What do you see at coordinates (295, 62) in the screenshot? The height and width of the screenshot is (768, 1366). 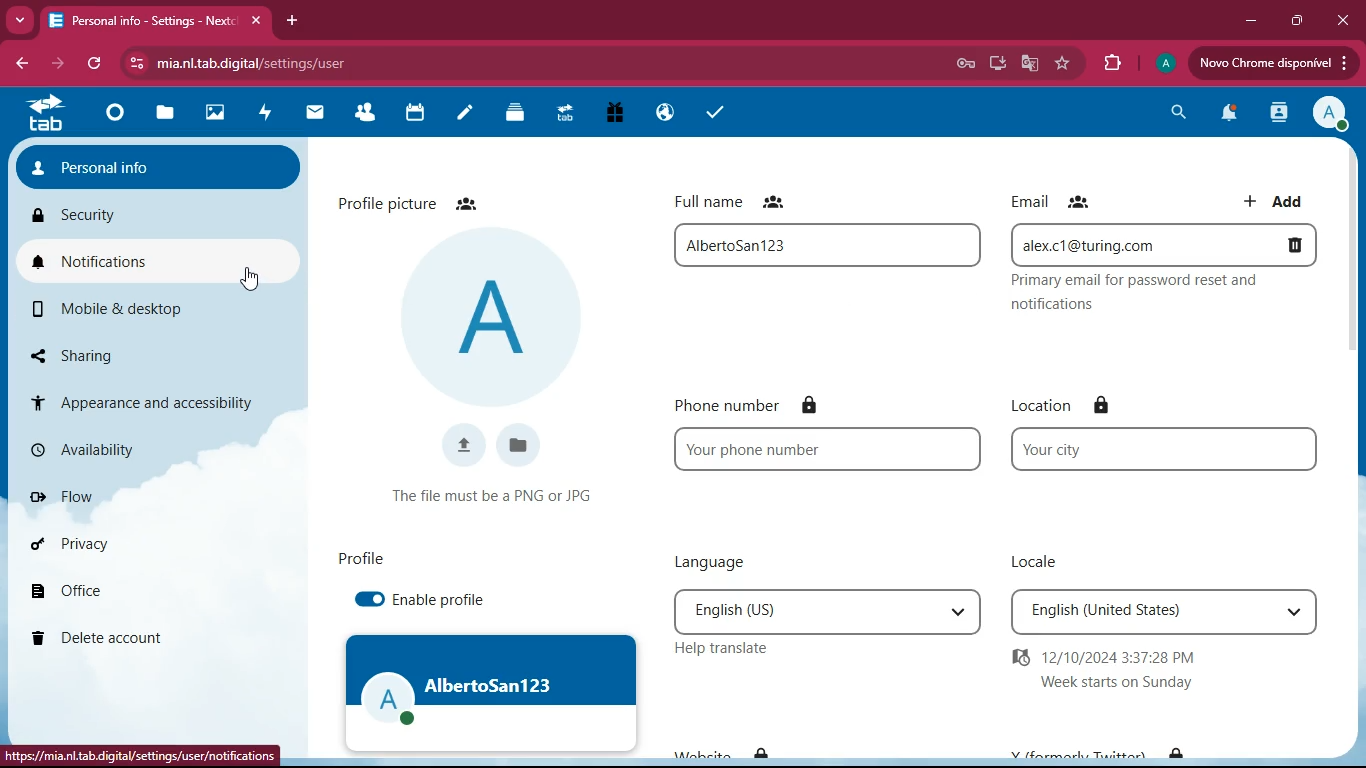 I see `url` at bounding box center [295, 62].